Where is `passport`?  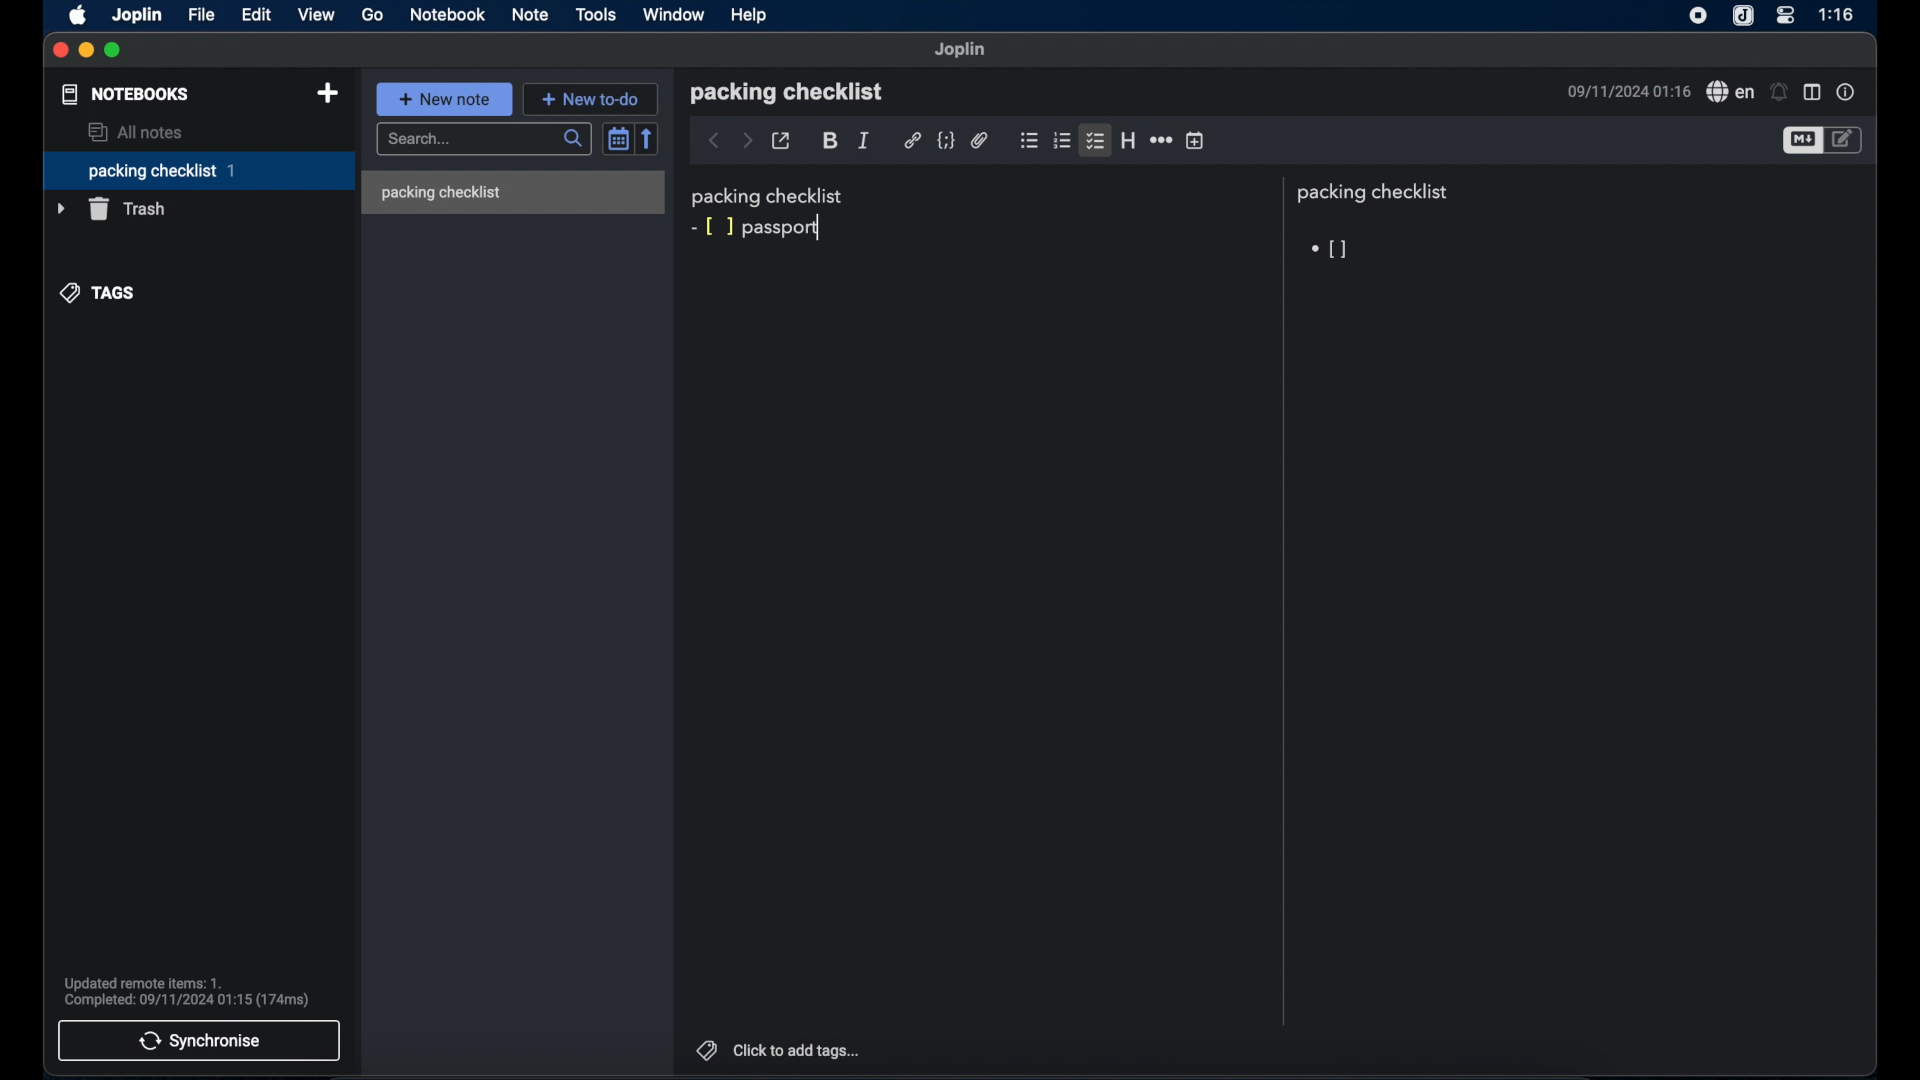 passport is located at coordinates (785, 227).